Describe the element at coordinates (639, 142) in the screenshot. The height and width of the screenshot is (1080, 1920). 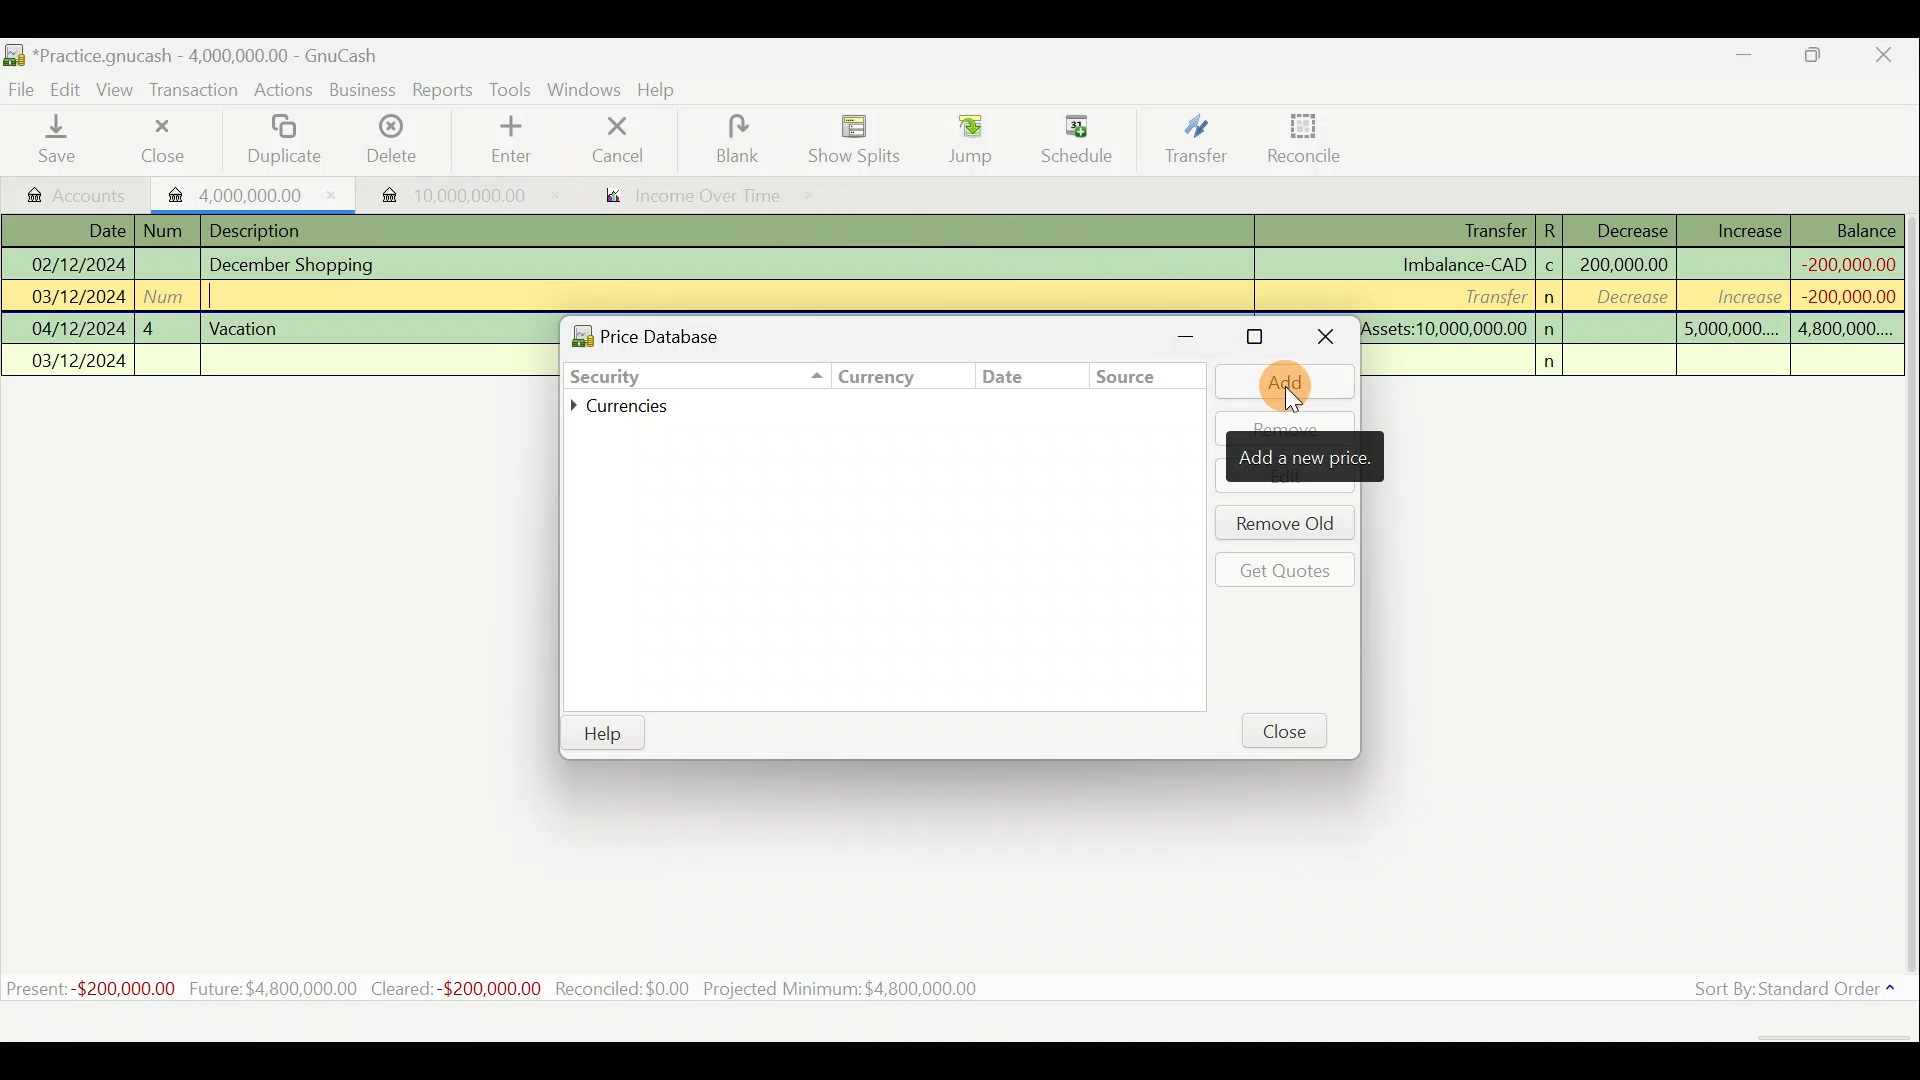
I see `cancel` at that location.